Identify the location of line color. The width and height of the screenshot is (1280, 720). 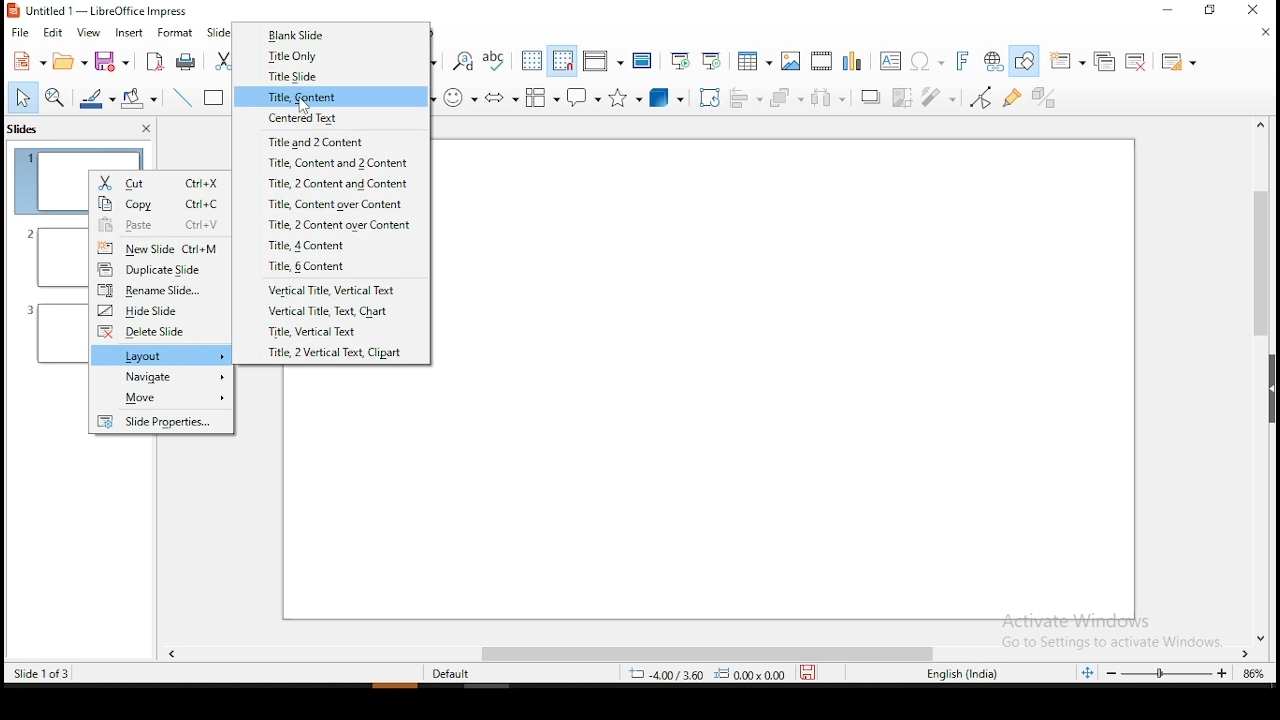
(96, 99).